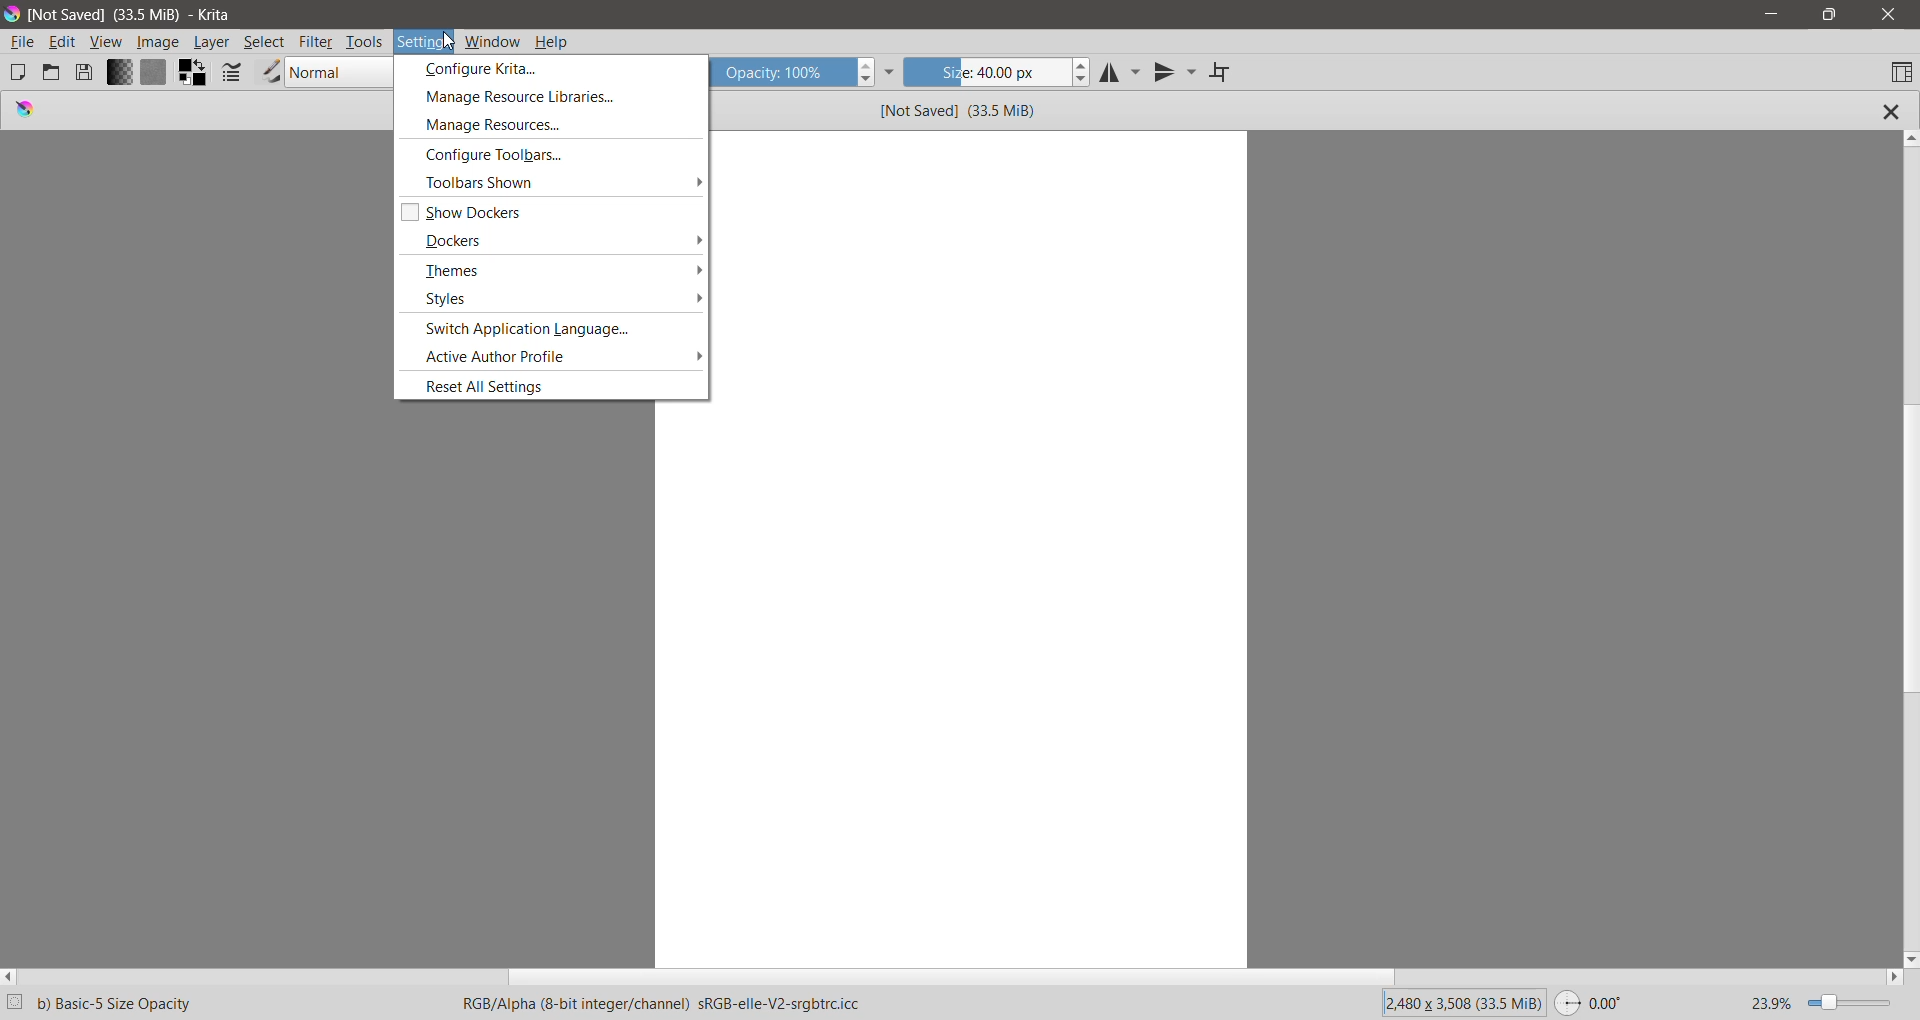 This screenshot has height=1020, width=1920. Describe the element at coordinates (560, 297) in the screenshot. I see `Styles` at that location.